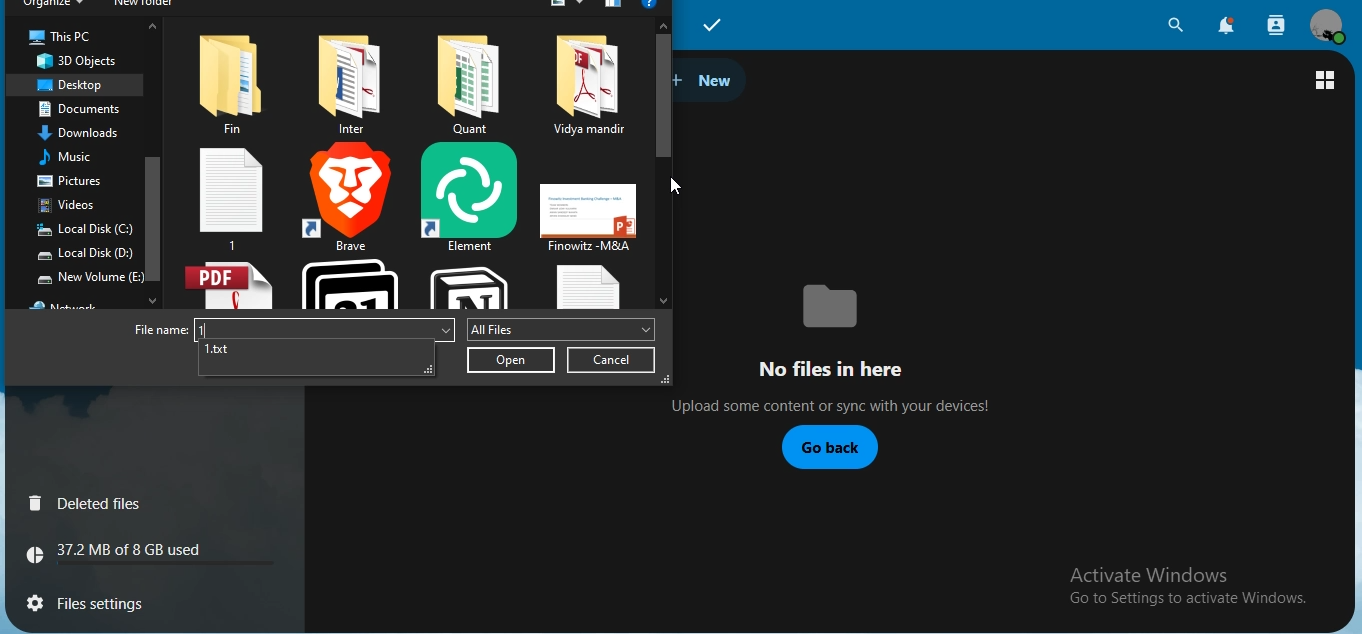  What do you see at coordinates (89, 504) in the screenshot?
I see `deleted files` at bounding box center [89, 504].